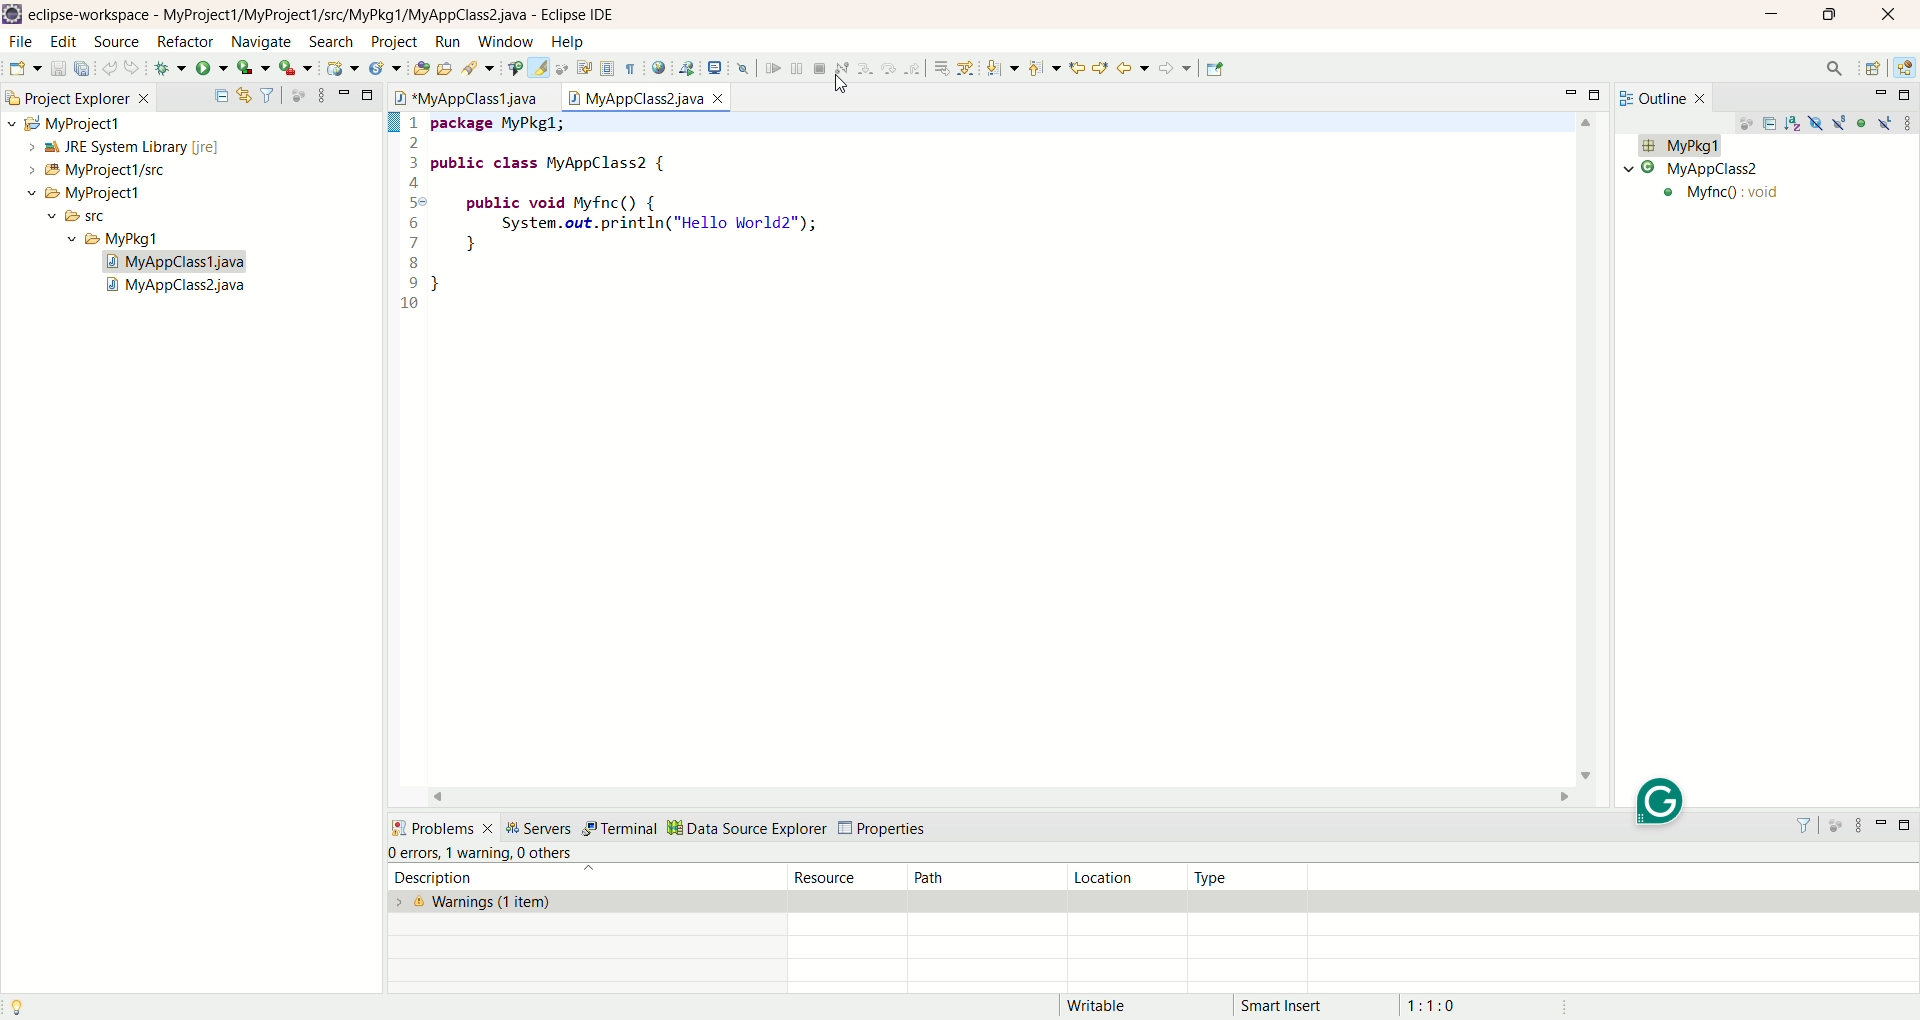 This screenshot has width=1920, height=1020. I want to click on toggle block selection mode, so click(608, 70).